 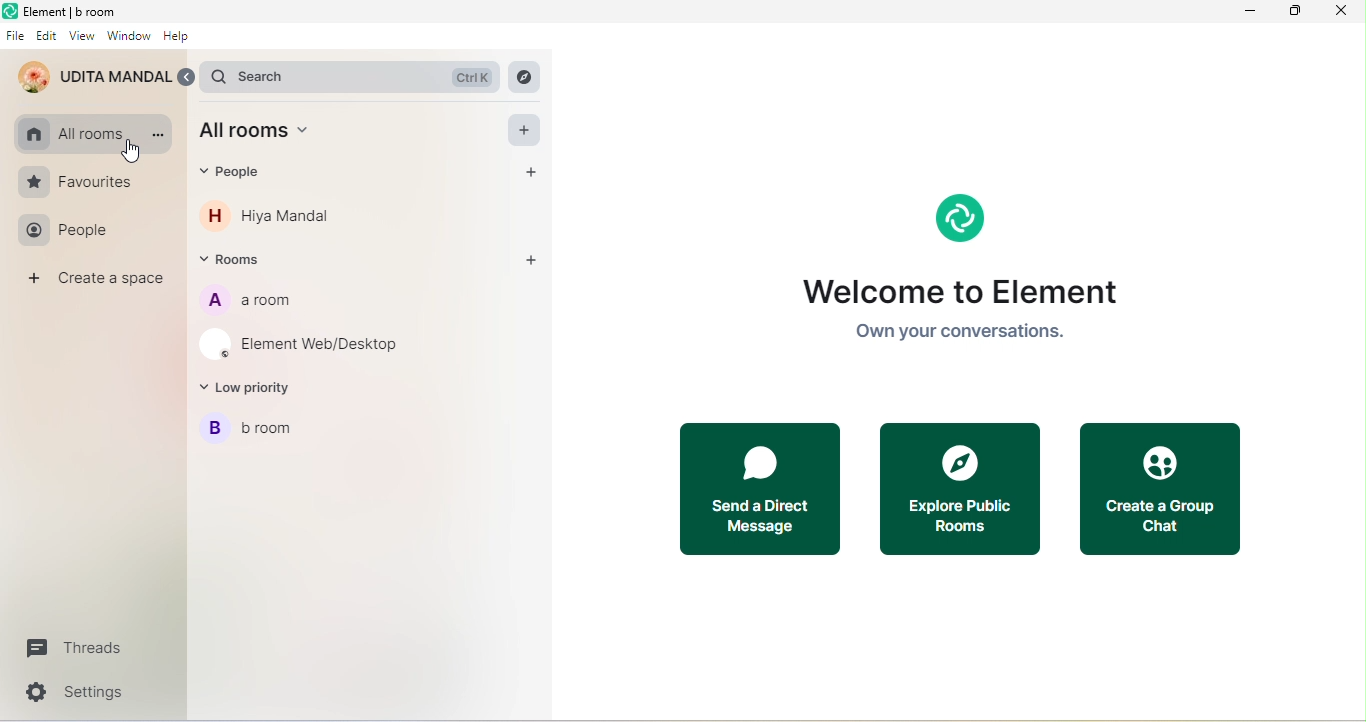 What do you see at coordinates (257, 426) in the screenshot?
I see `b room` at bounding box center [257, 426].